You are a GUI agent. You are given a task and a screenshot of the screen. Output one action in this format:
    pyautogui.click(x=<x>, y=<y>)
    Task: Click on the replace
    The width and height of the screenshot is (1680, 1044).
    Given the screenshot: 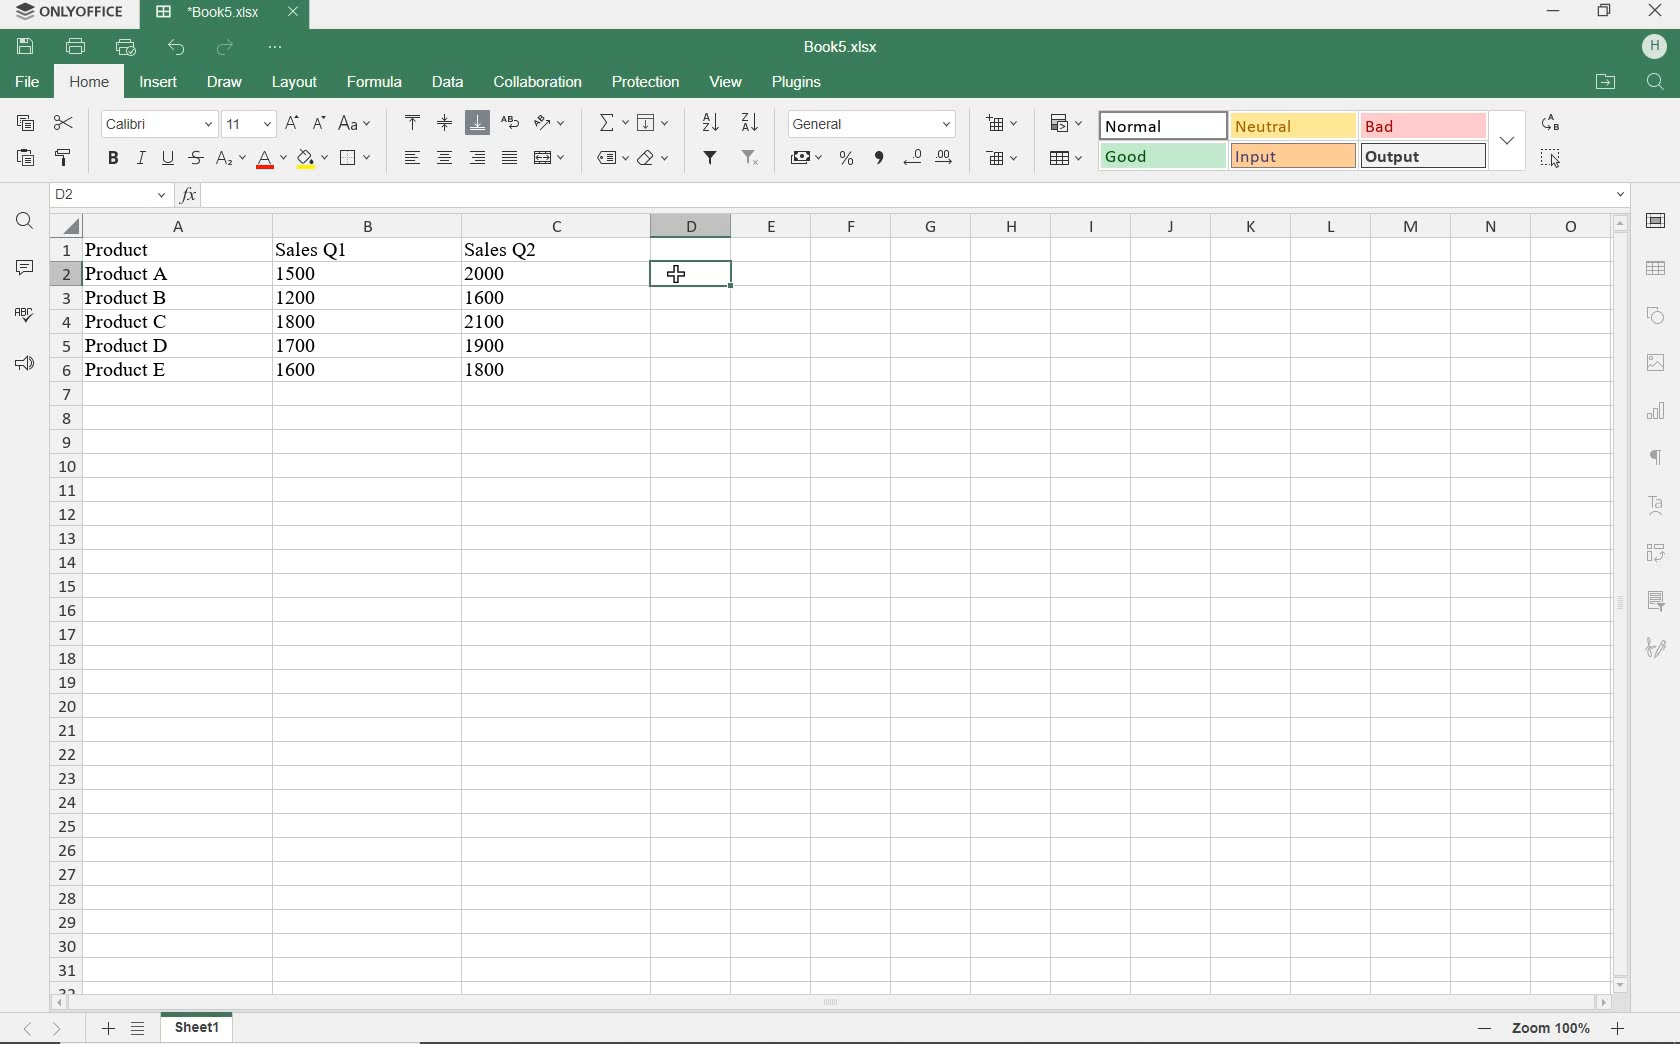 What is the action you would take?
    pyautogui.click(x=1552, y=125)
    